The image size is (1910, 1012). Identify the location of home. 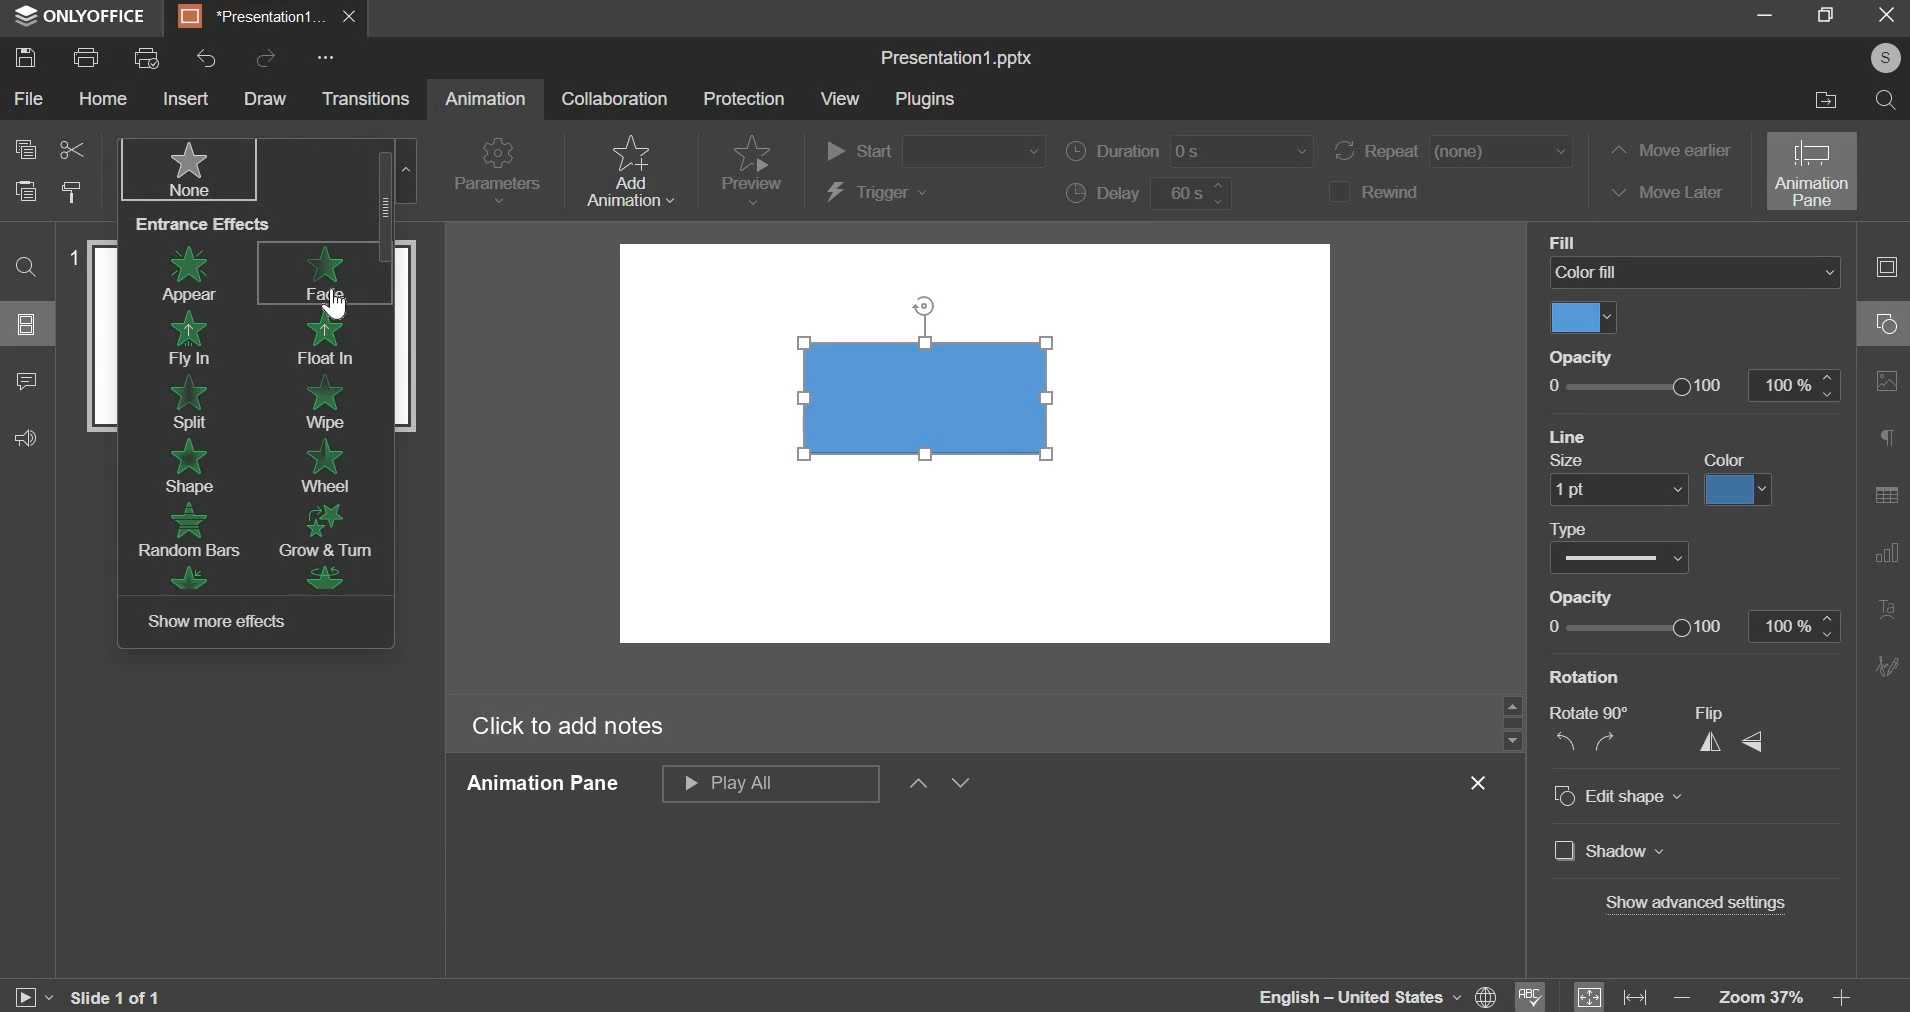
(99, 101).